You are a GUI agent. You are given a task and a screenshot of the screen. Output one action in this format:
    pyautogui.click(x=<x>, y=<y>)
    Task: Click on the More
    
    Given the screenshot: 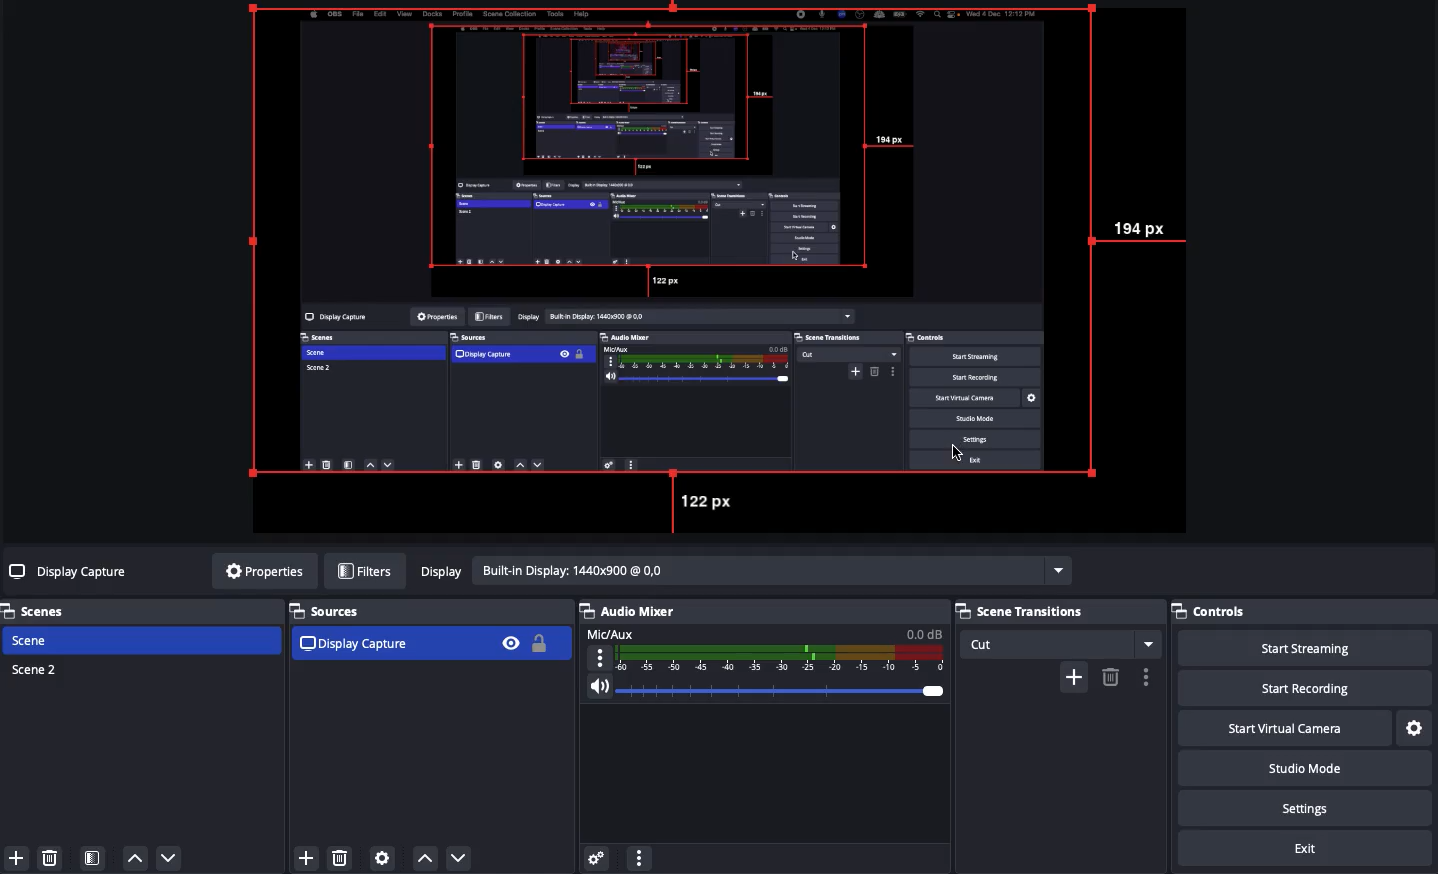 What is the action you would take?
    pyautogui.click(x=638, y=856)
    